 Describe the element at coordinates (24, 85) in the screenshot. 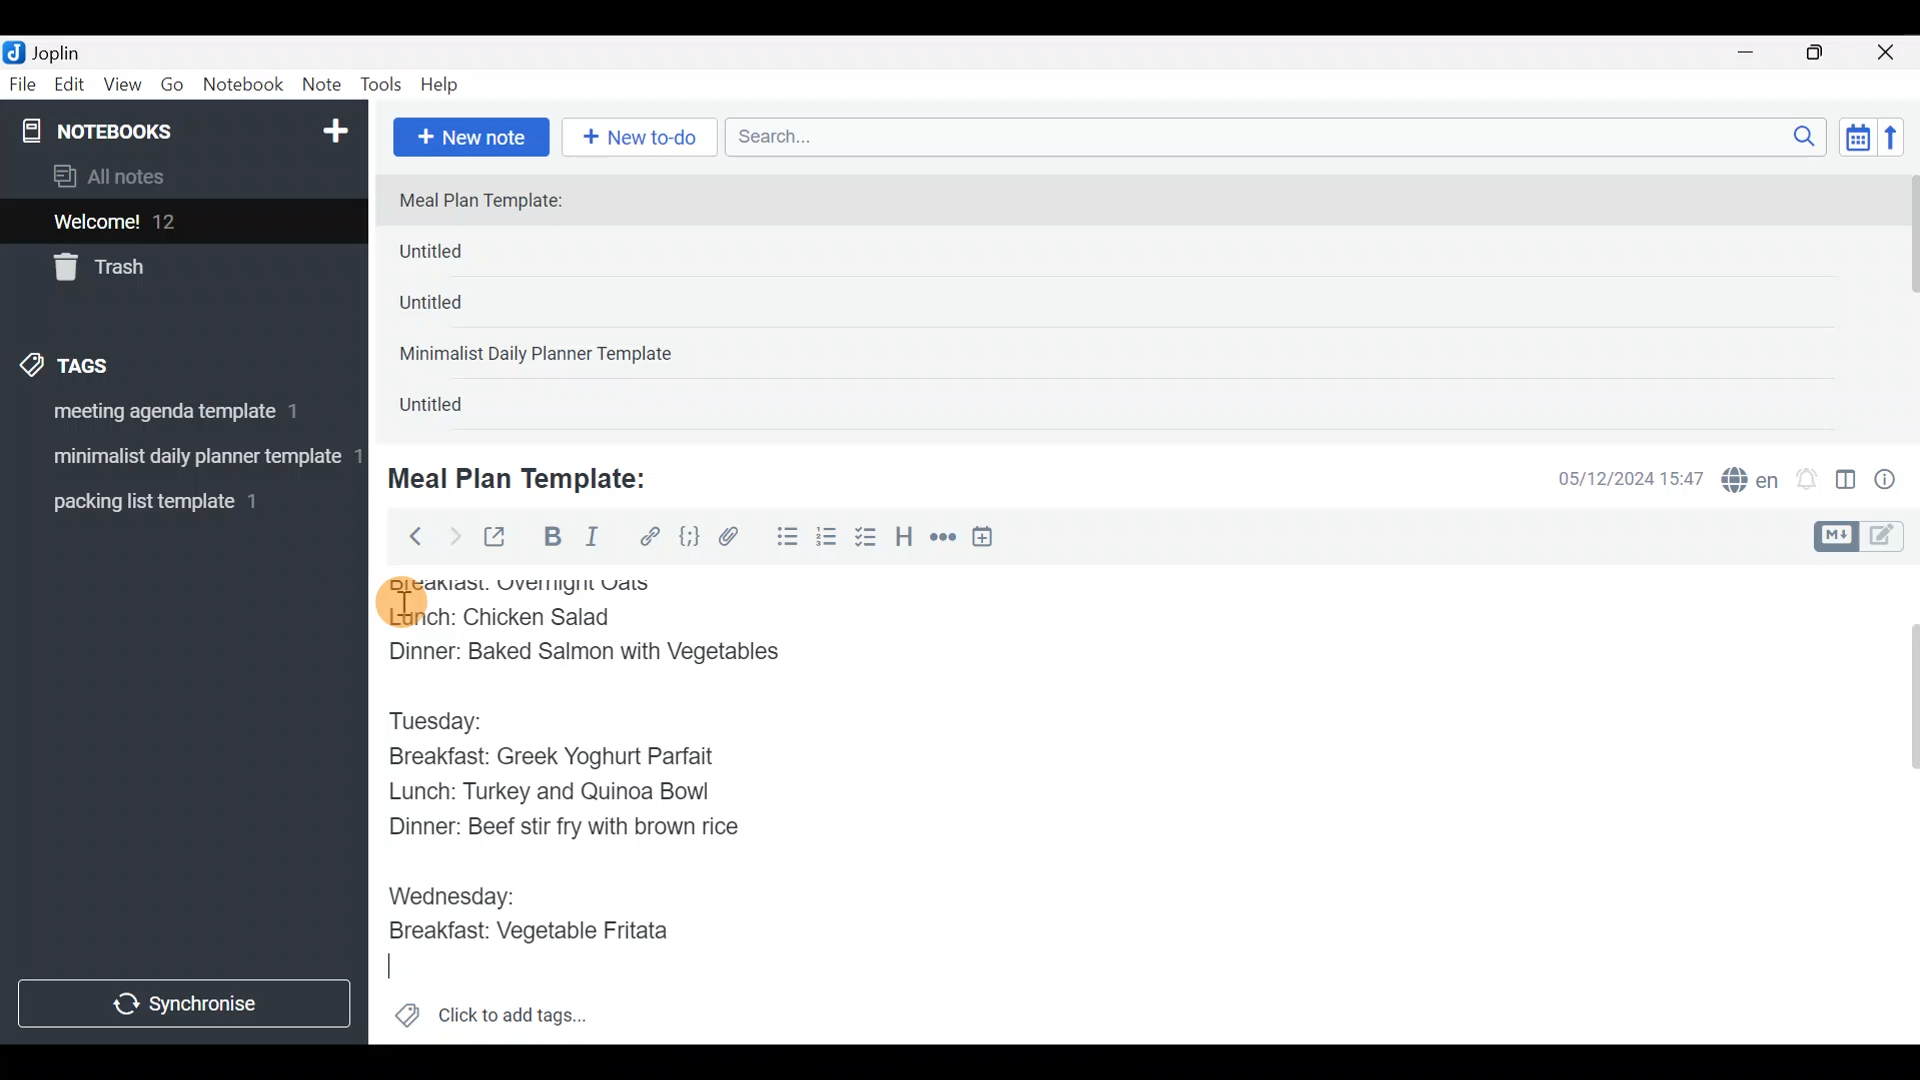

I see `File` at that location.